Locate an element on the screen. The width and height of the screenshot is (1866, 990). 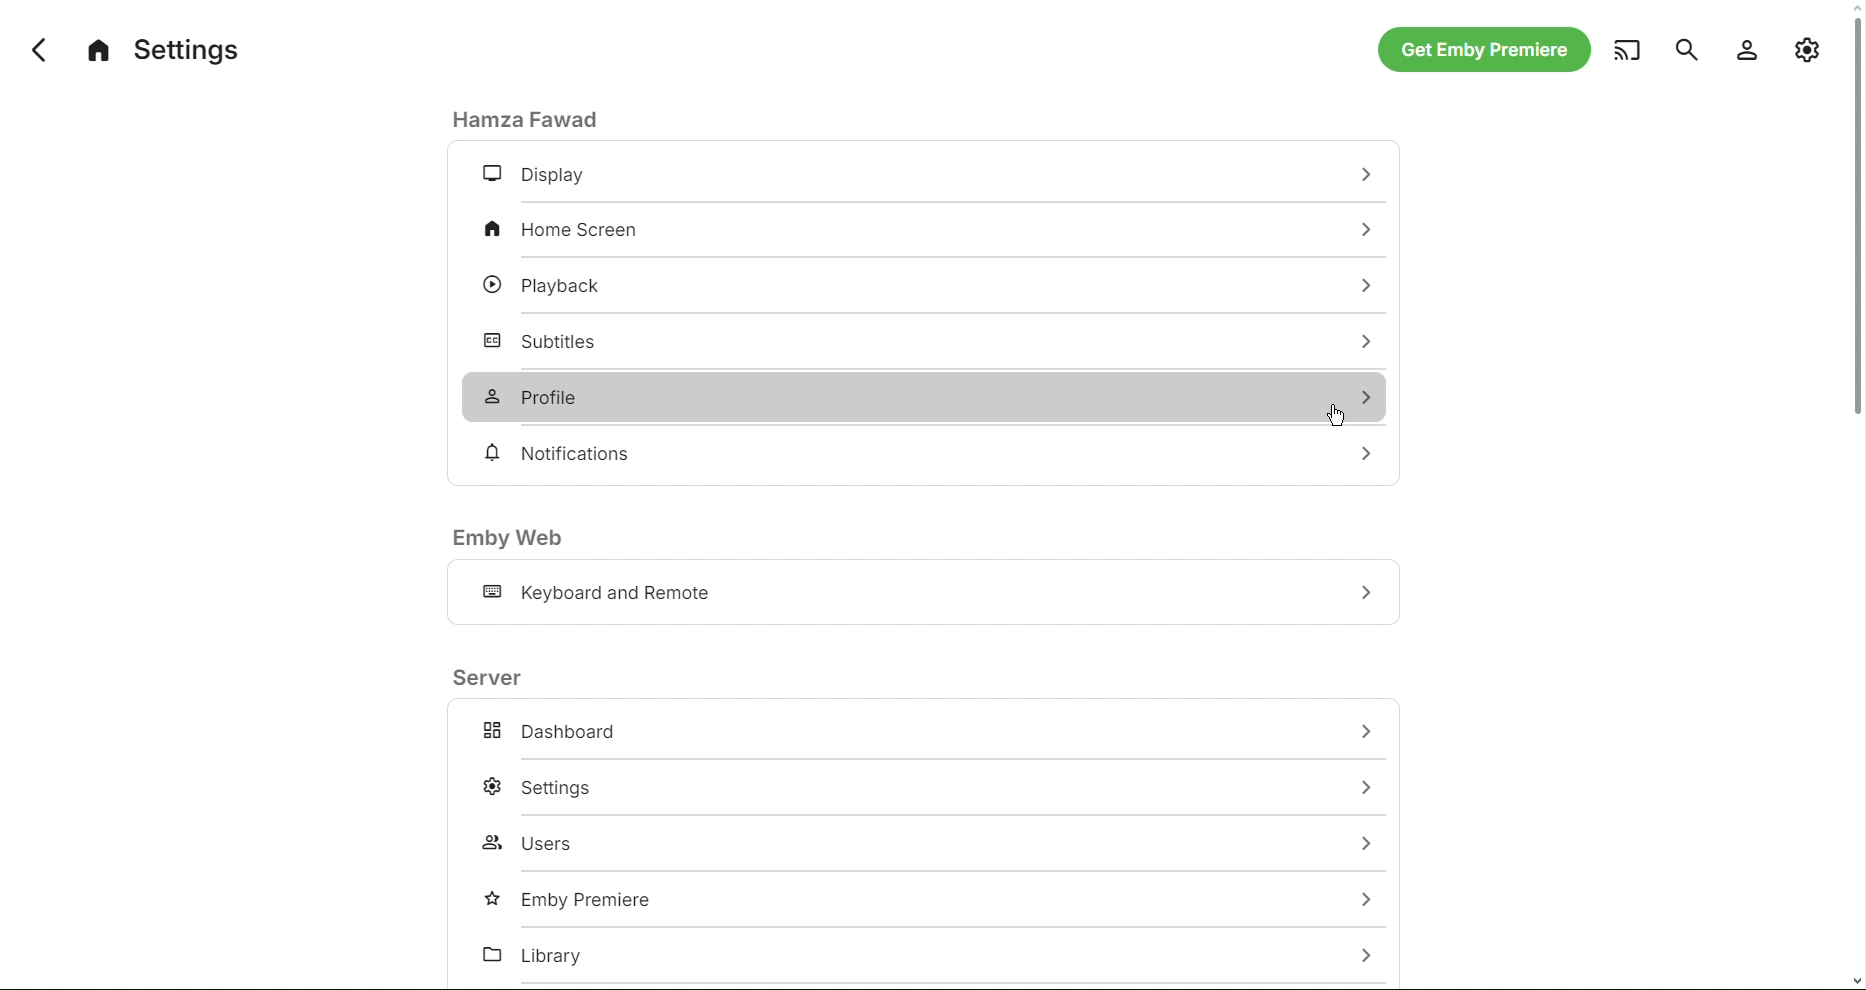
 is located at coordinates (1357, 901).